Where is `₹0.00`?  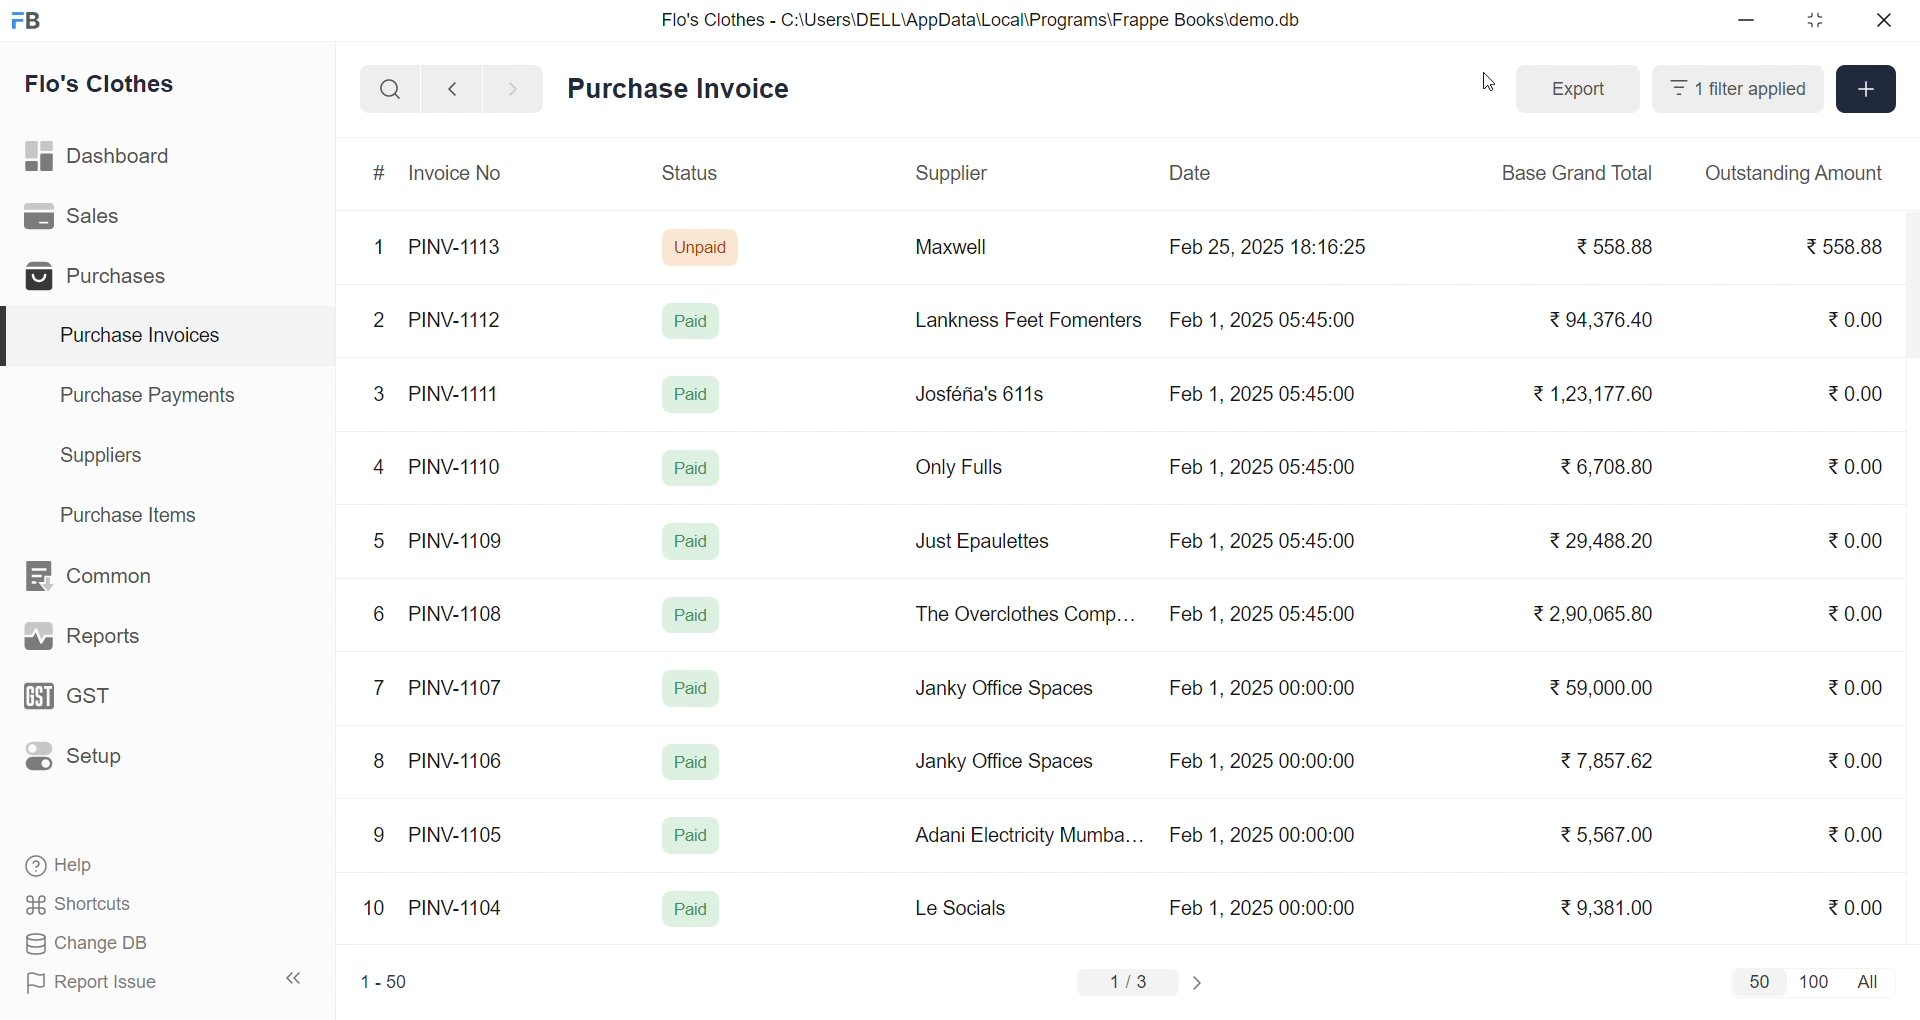 ₹0.00 is located at coordinates (1856, 833).